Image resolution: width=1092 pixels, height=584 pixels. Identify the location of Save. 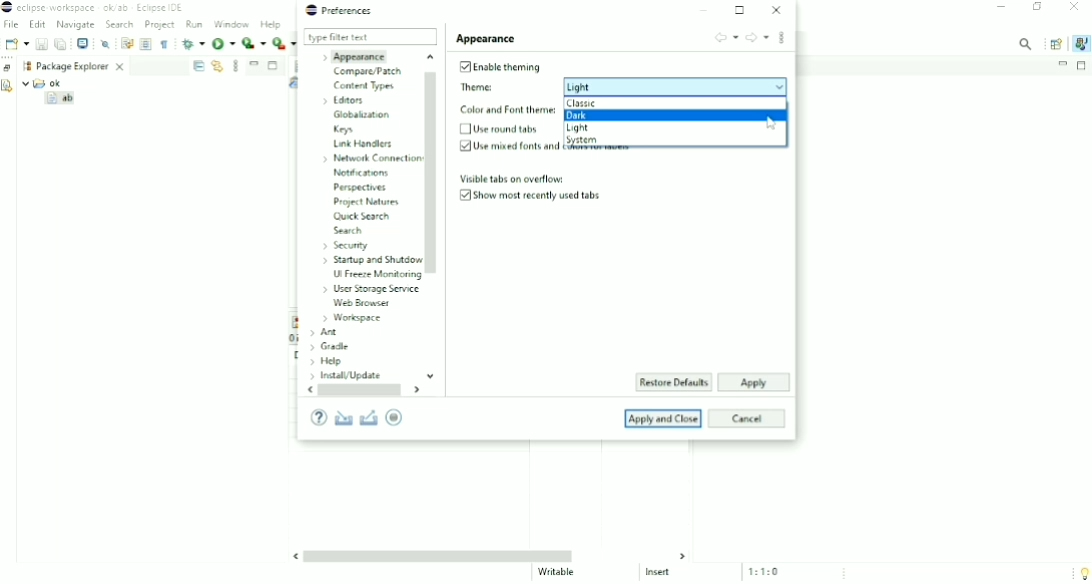
(41, 44).